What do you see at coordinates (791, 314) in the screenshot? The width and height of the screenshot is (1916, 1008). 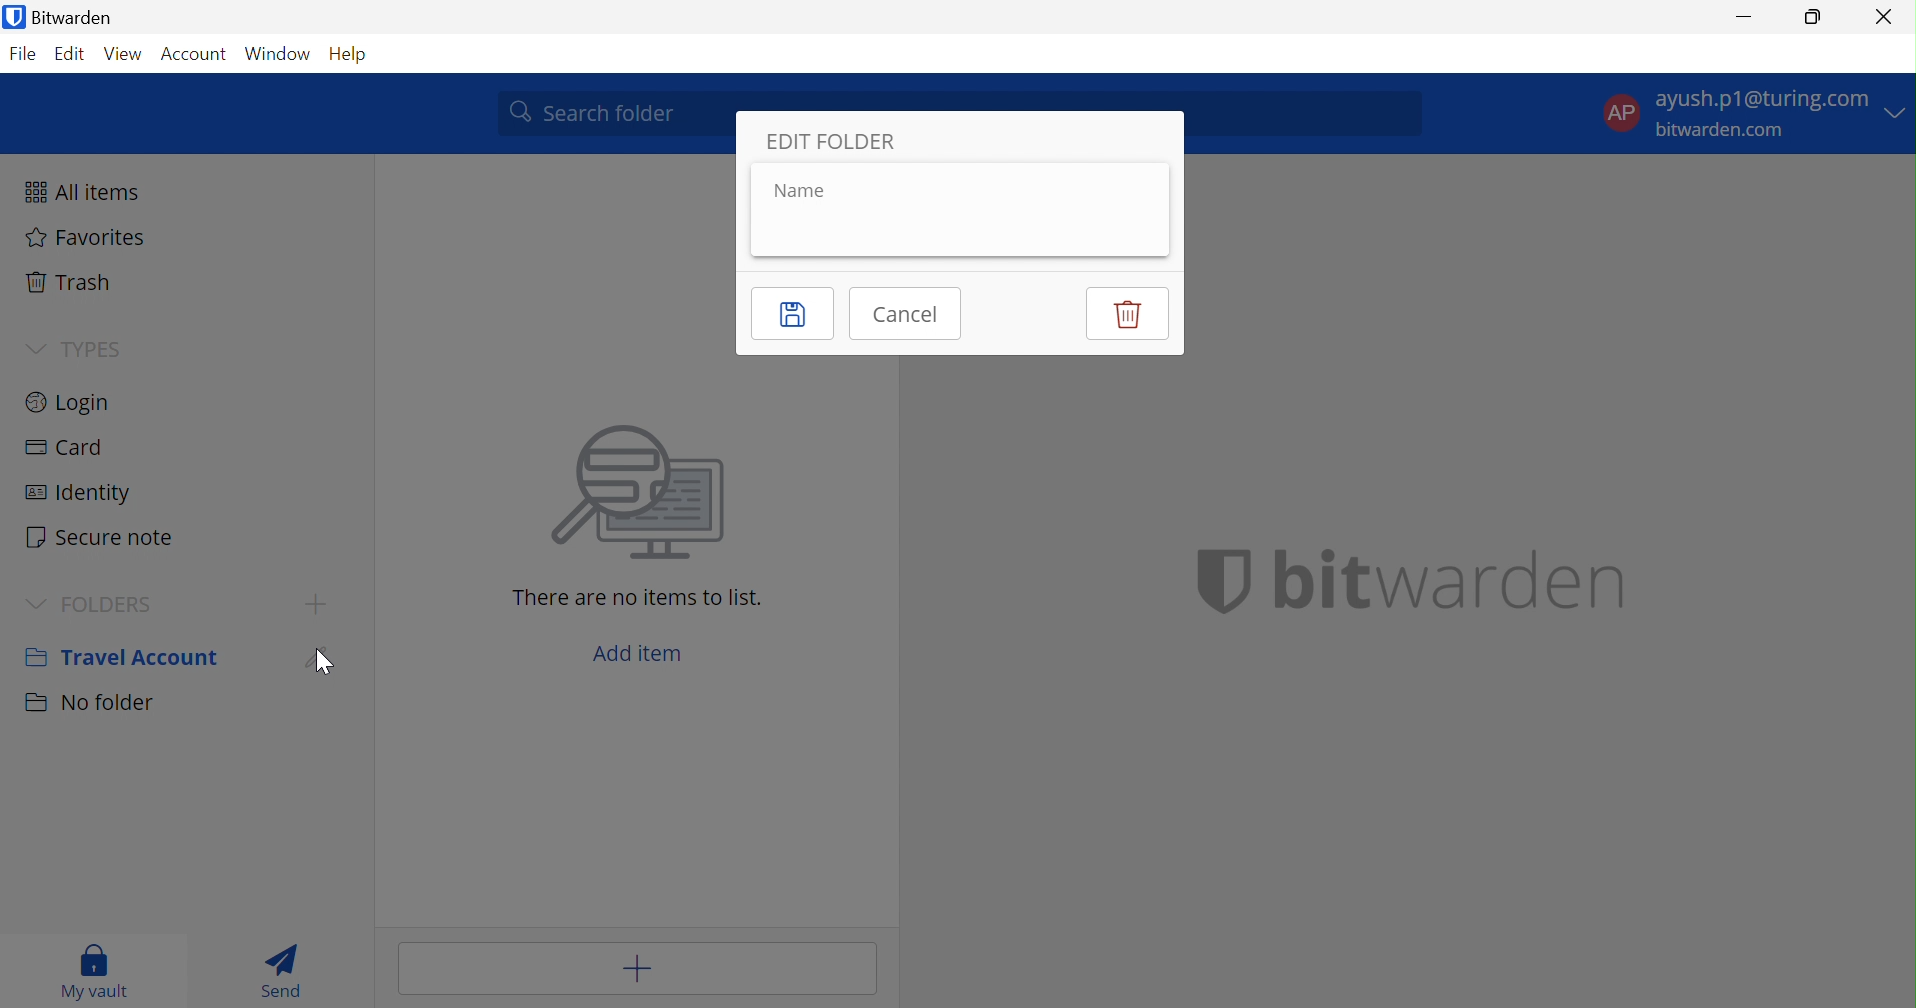 I see `Save` at bounding box center [791, 314].